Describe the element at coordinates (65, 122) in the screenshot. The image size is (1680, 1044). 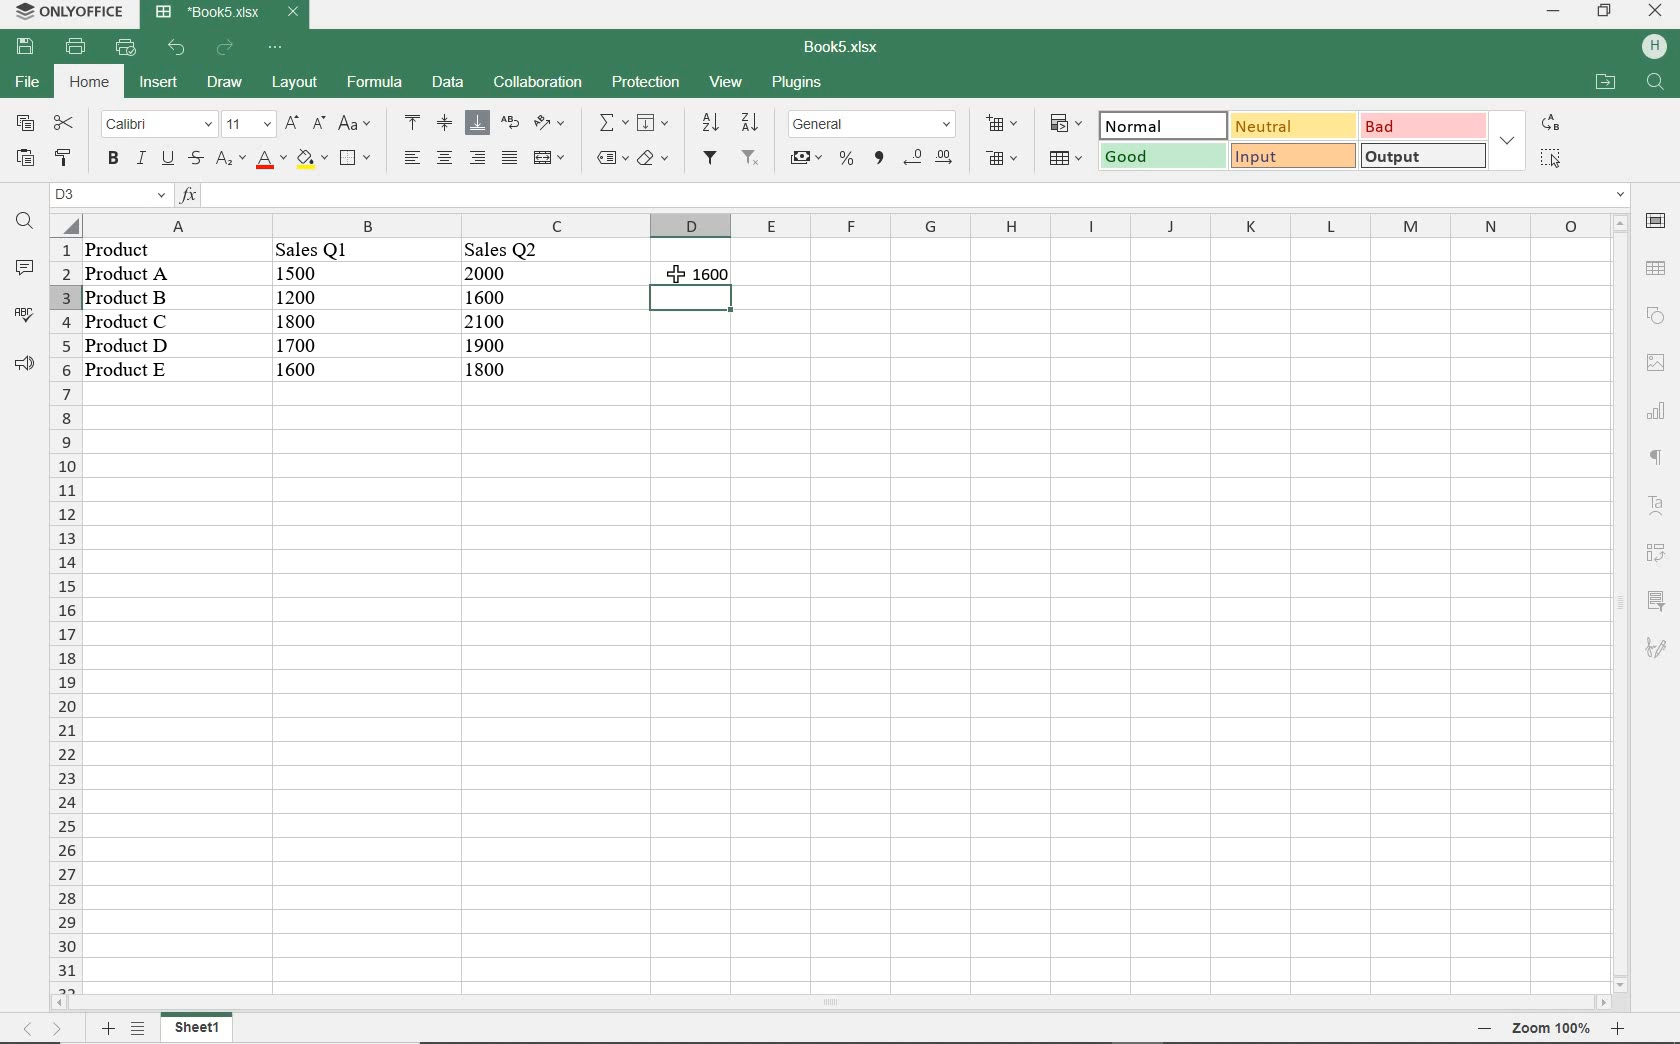
I see `cut` at that location.